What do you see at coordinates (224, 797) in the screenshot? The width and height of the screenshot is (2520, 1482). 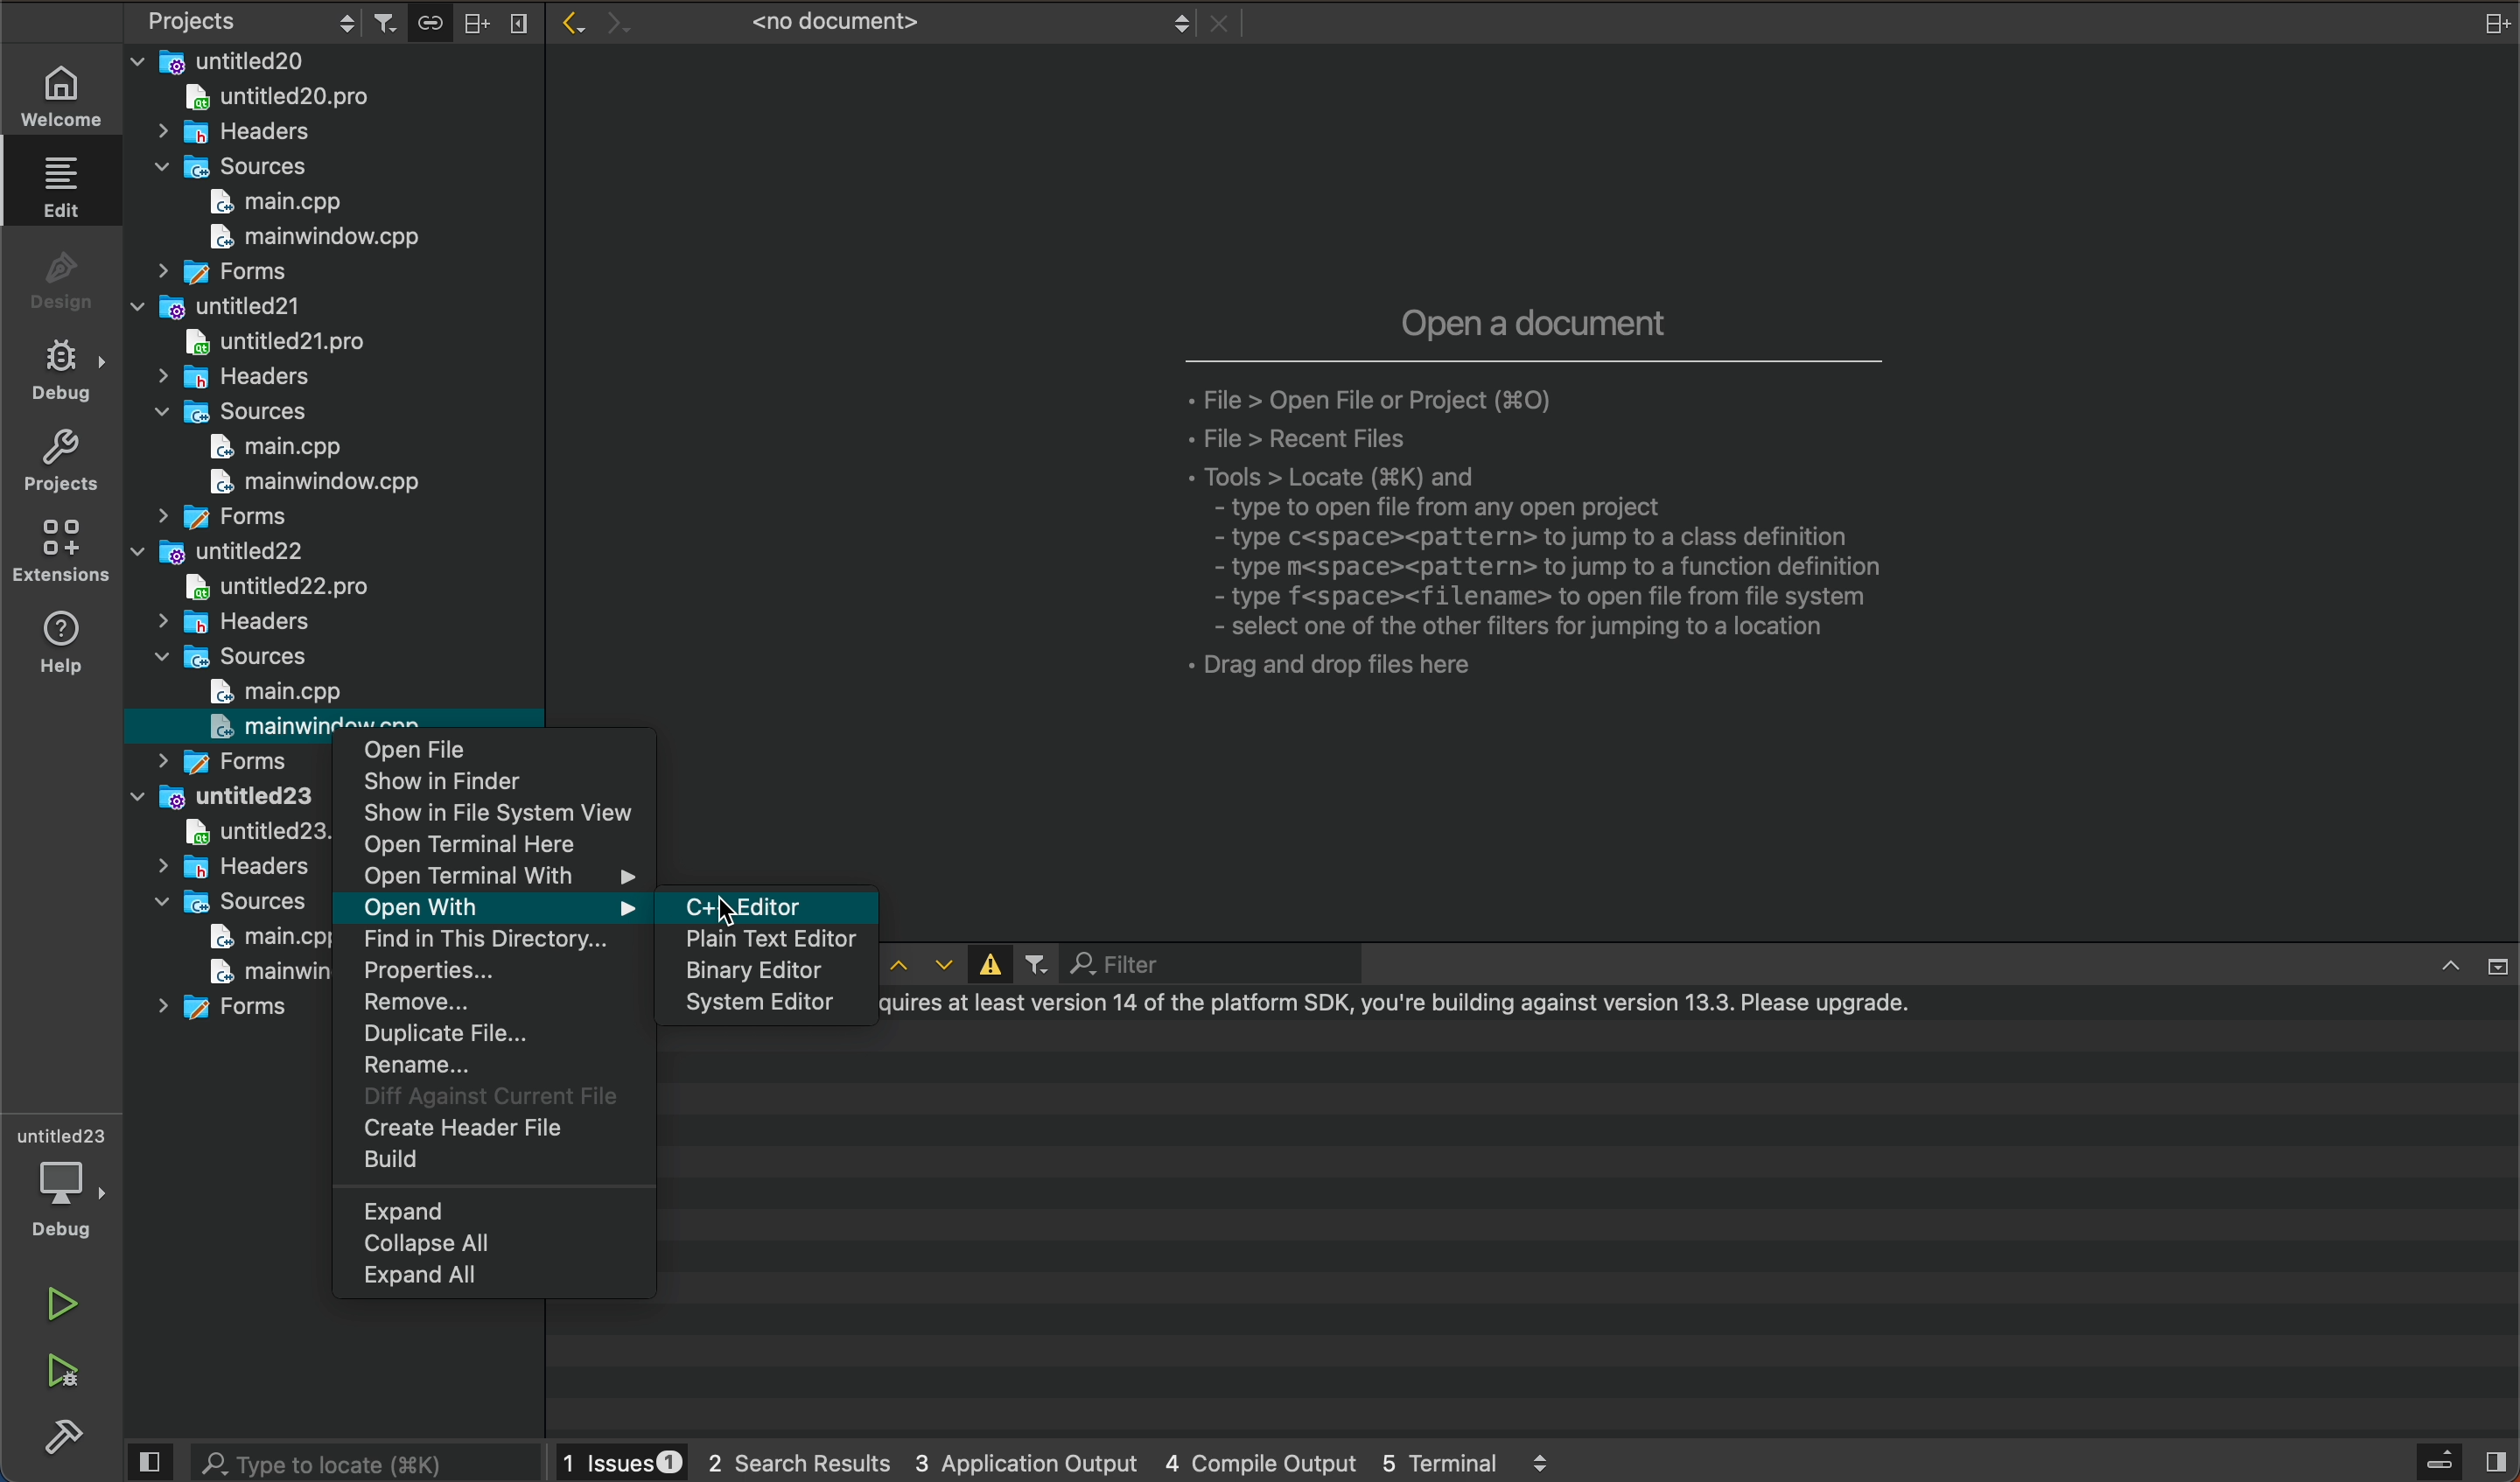 I see `untitled23` at bounding box center [224, 797].